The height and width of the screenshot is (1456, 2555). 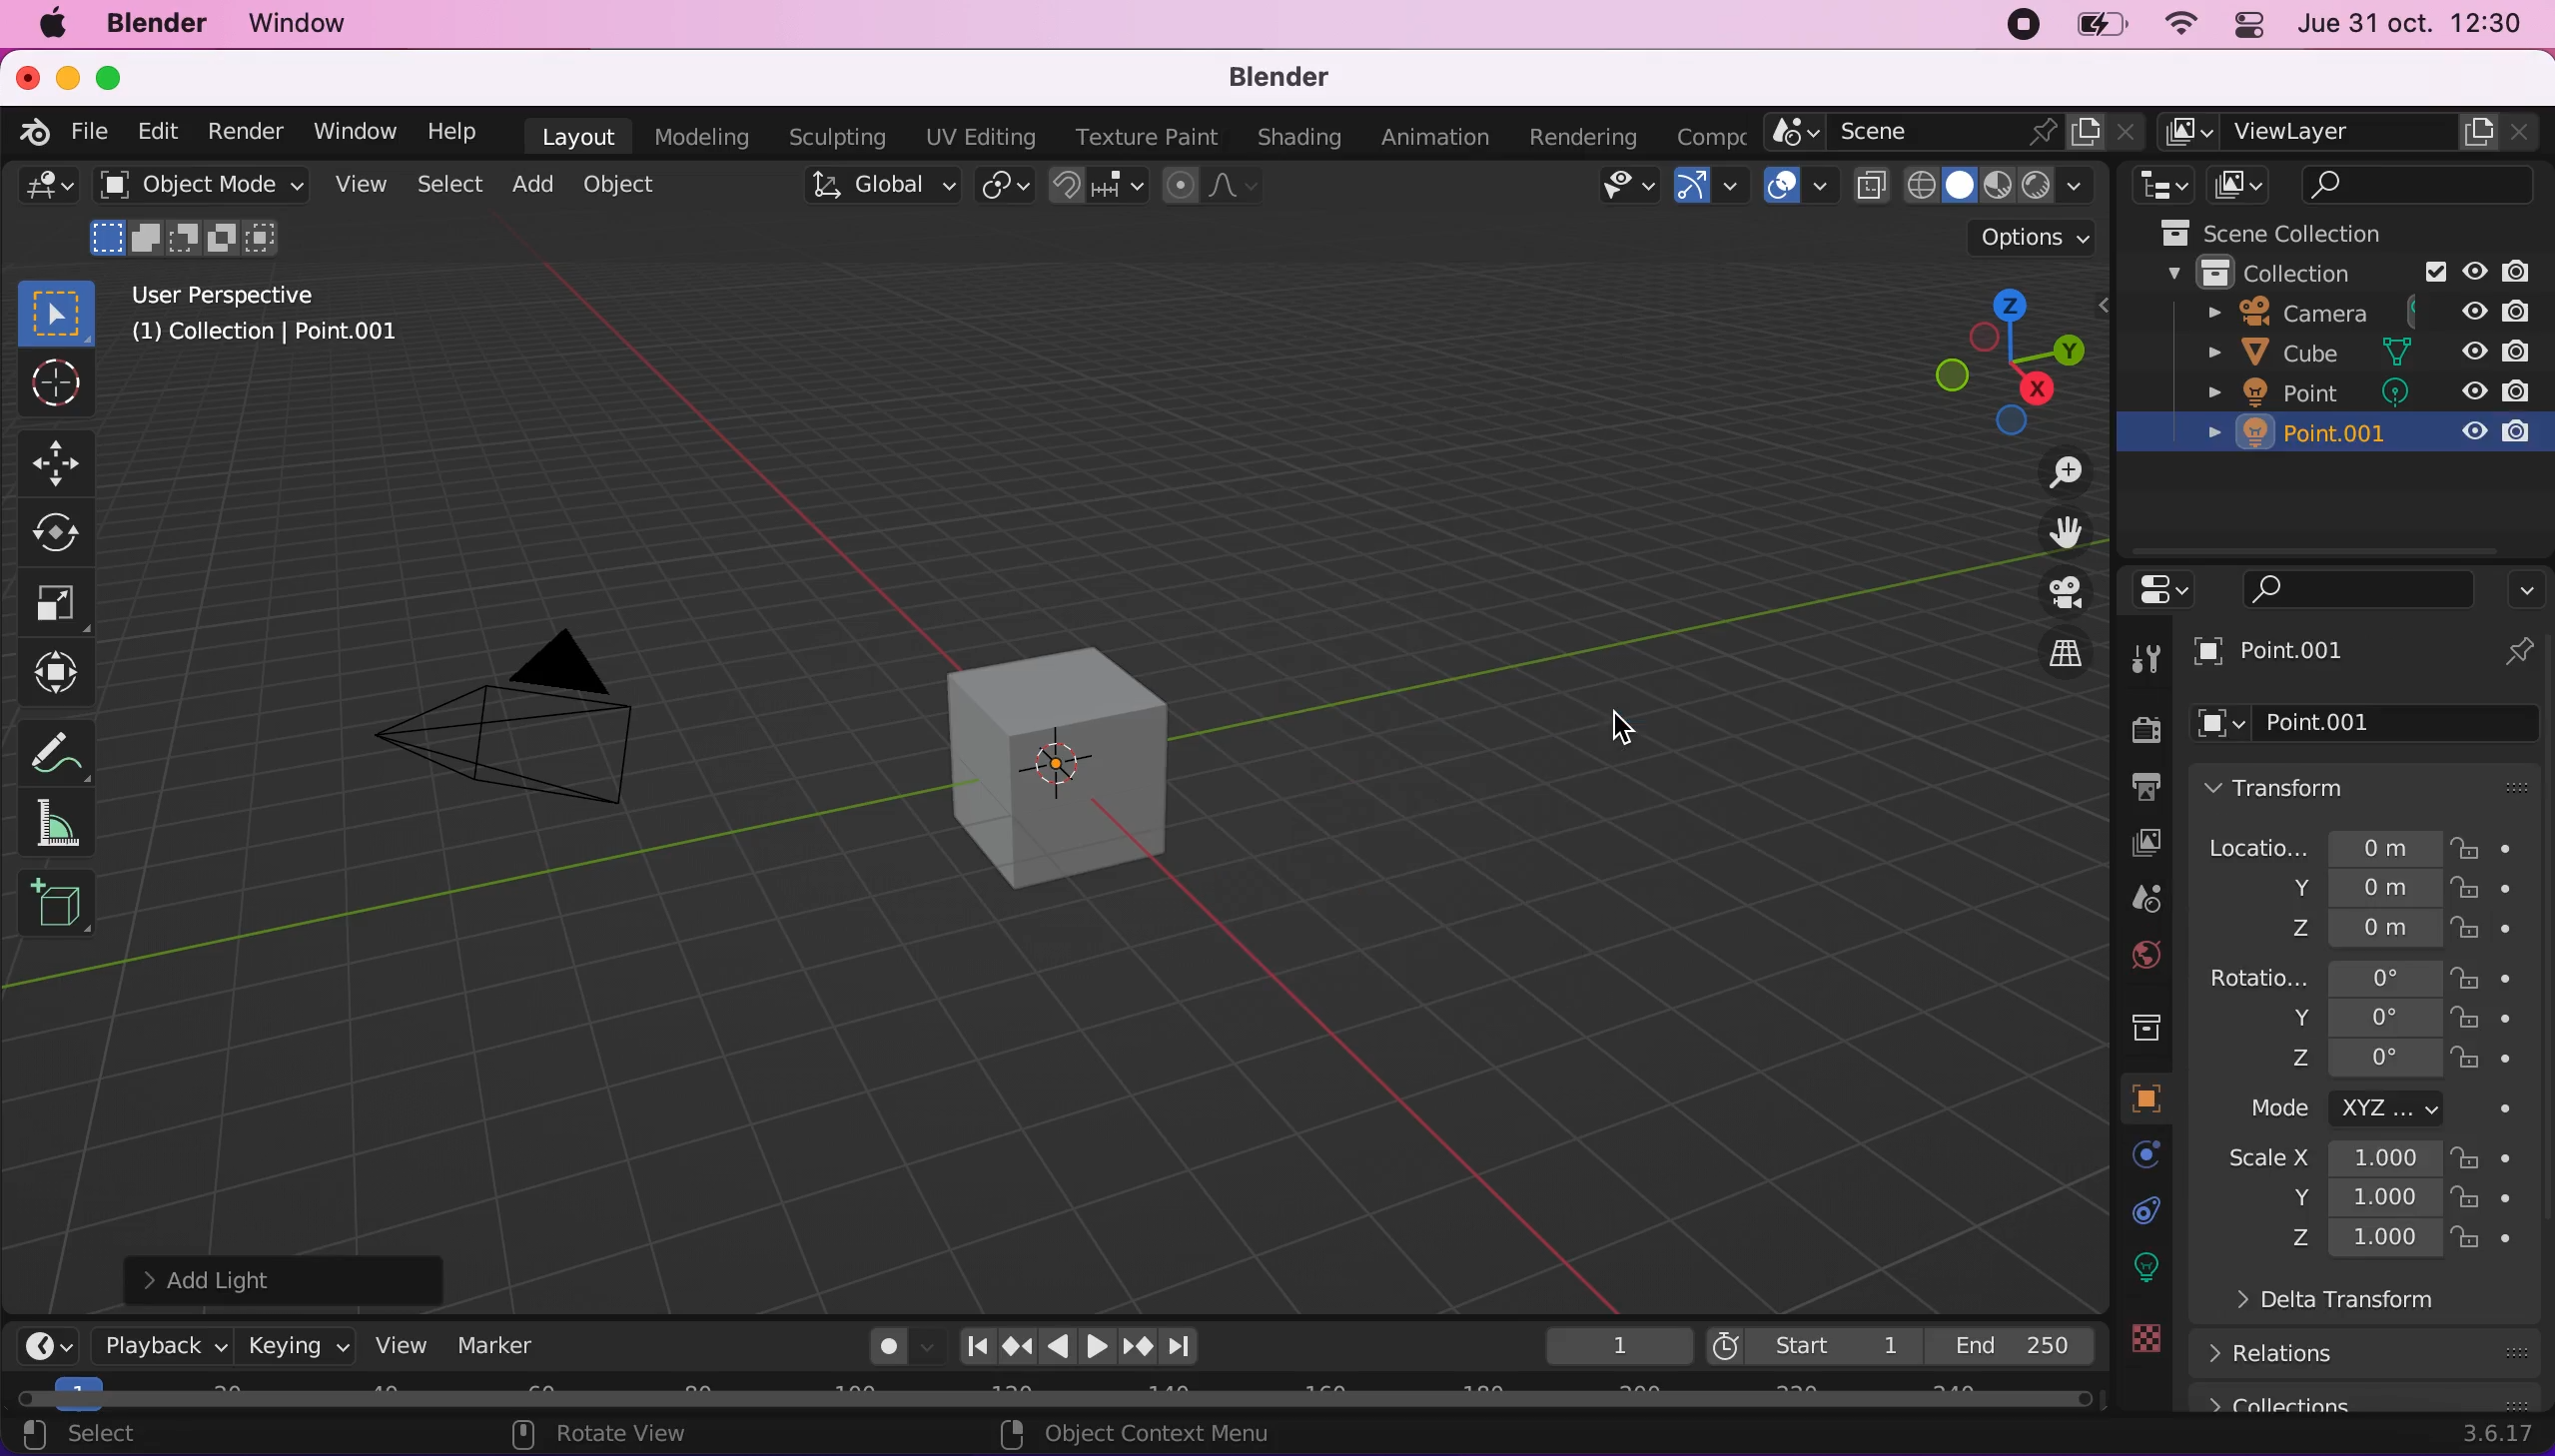 I want to click on add light, so click(x=309, y=1278).